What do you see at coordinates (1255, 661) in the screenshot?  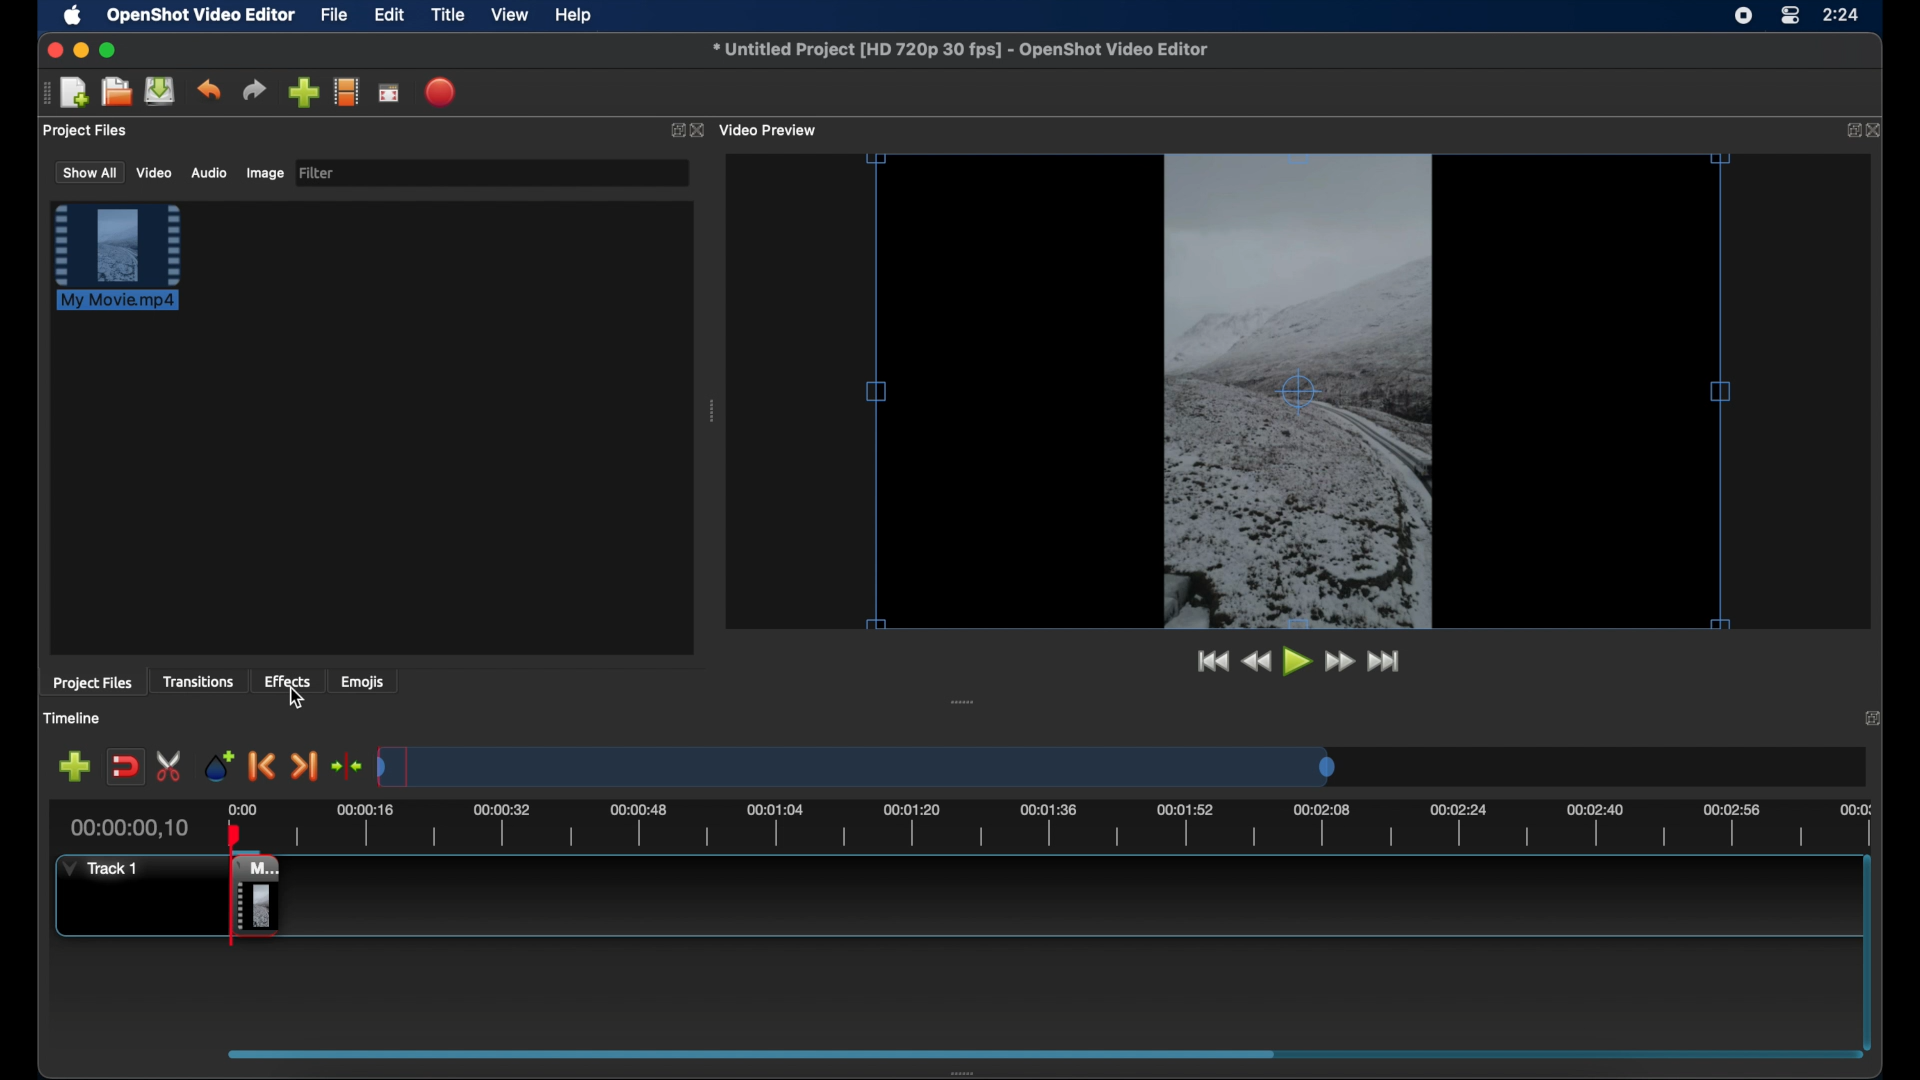 I see `rewind` at bounding box center [1255, 661].